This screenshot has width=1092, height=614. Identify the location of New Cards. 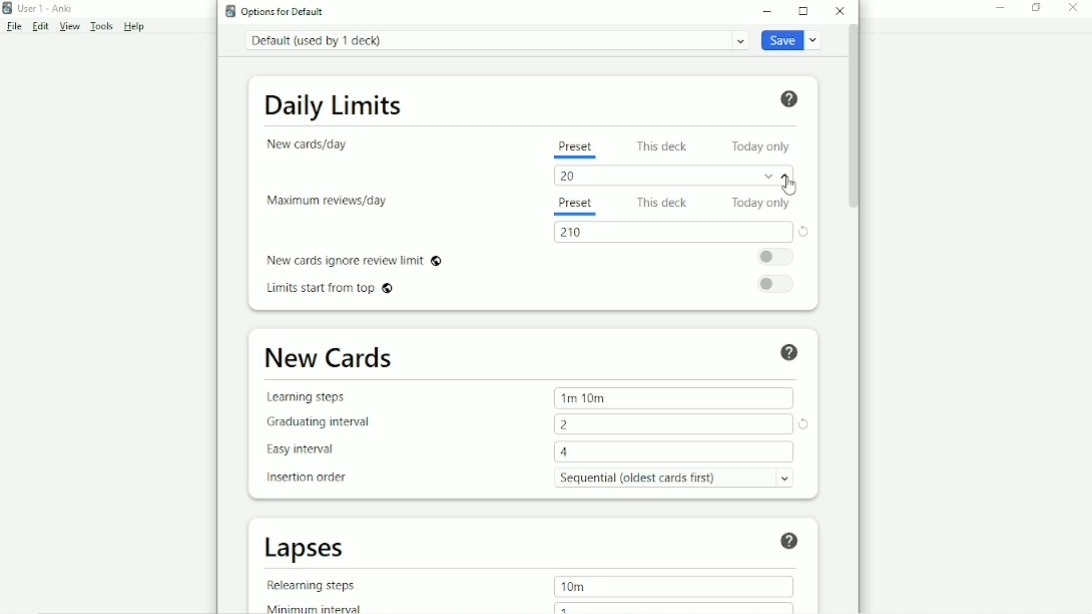
(332, 358).